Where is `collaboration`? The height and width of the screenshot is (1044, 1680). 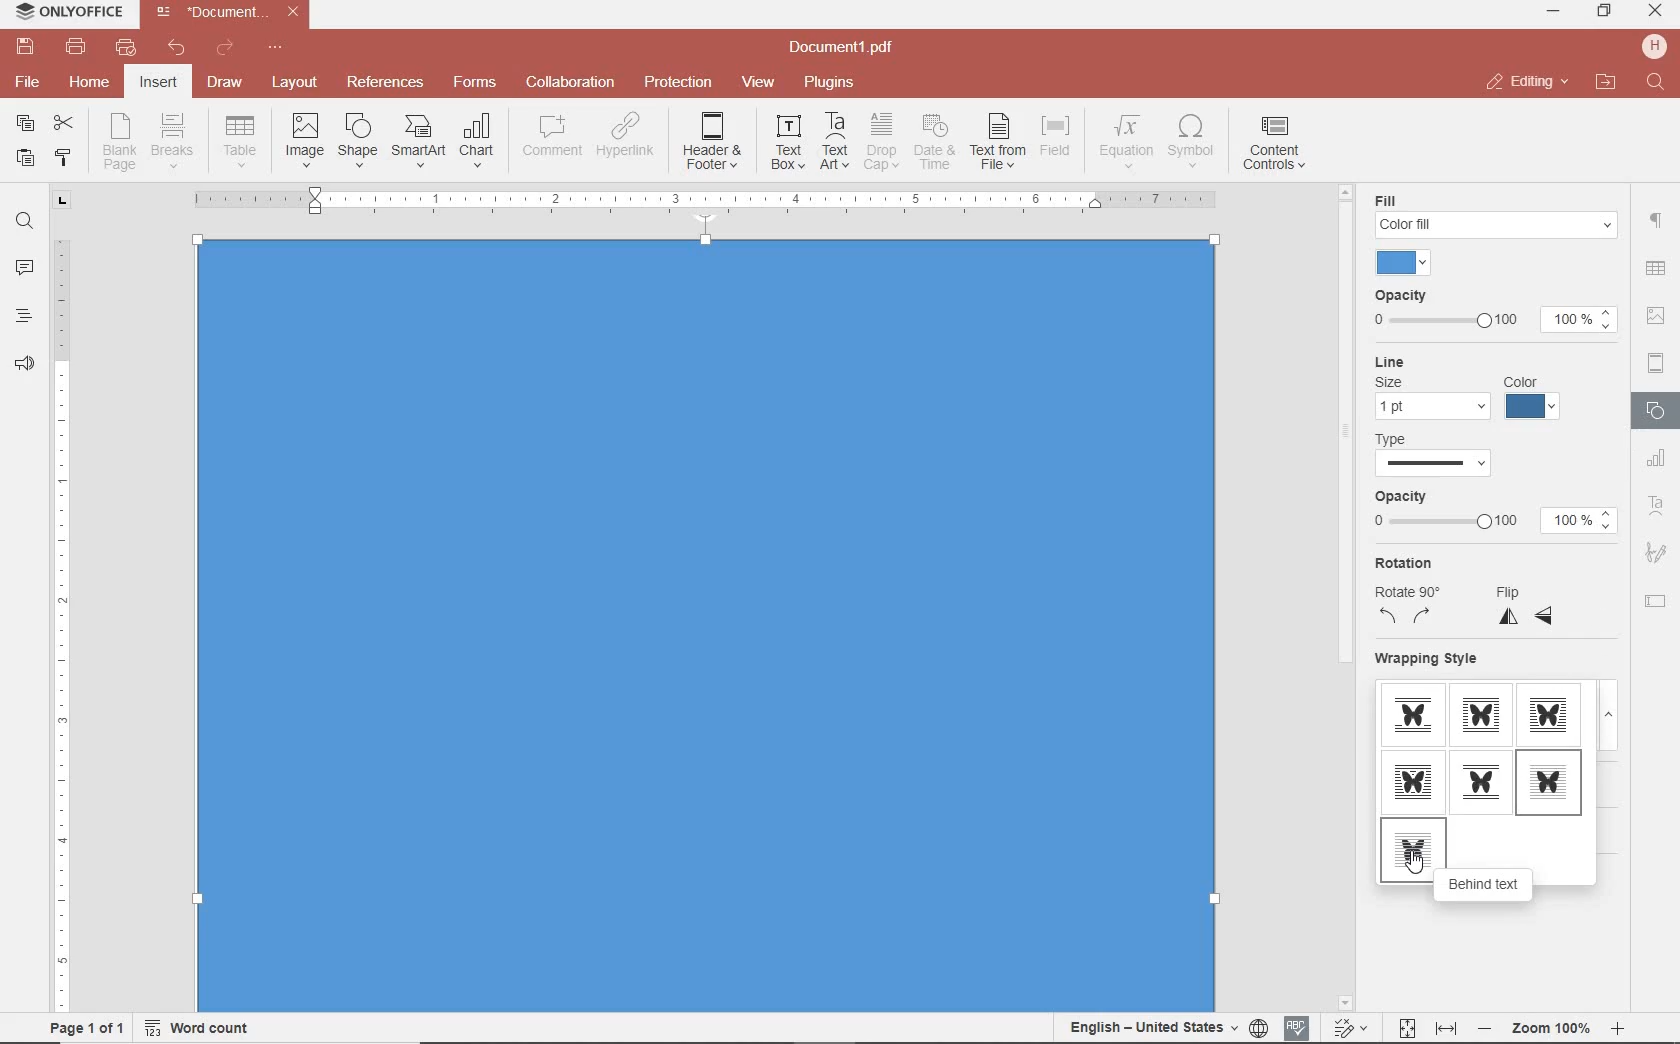 collaboration is located at coordinates (570, 83).